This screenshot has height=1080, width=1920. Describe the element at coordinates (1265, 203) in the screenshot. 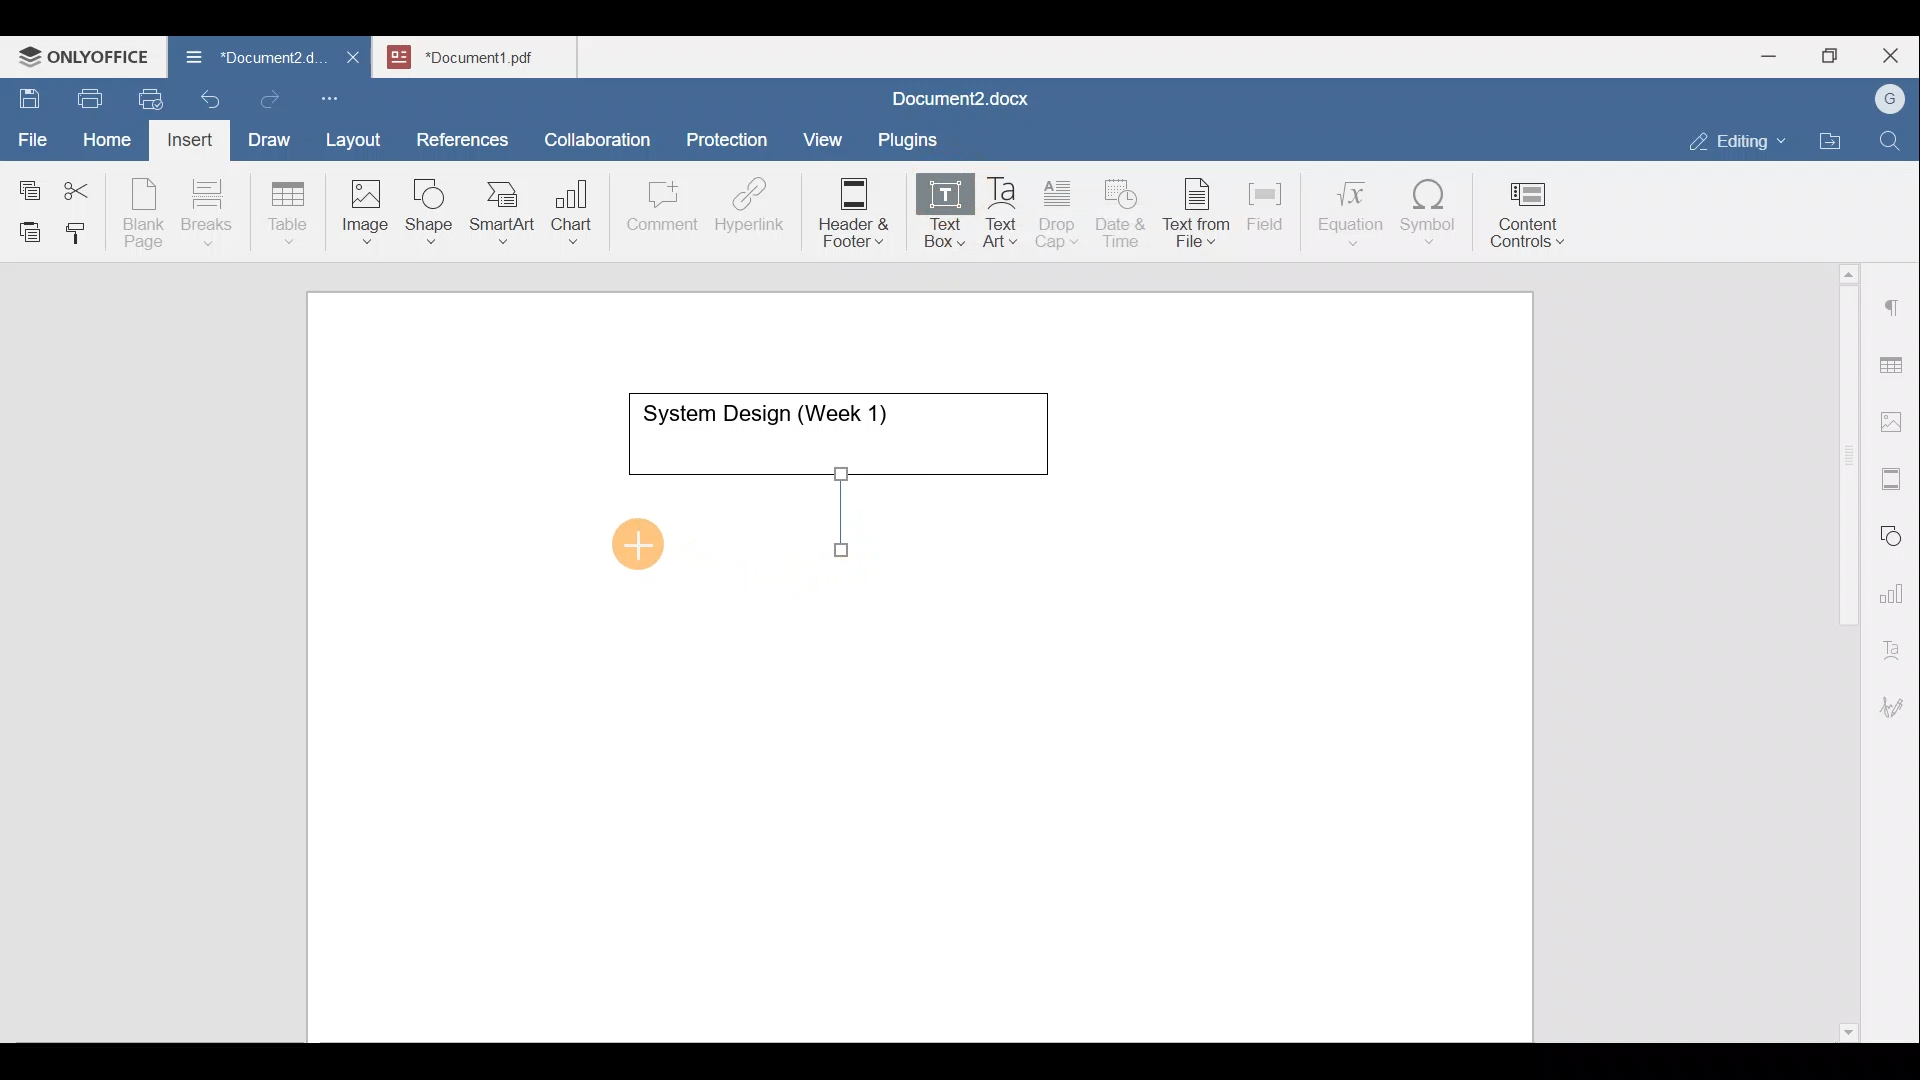

I see `Field` at that location.